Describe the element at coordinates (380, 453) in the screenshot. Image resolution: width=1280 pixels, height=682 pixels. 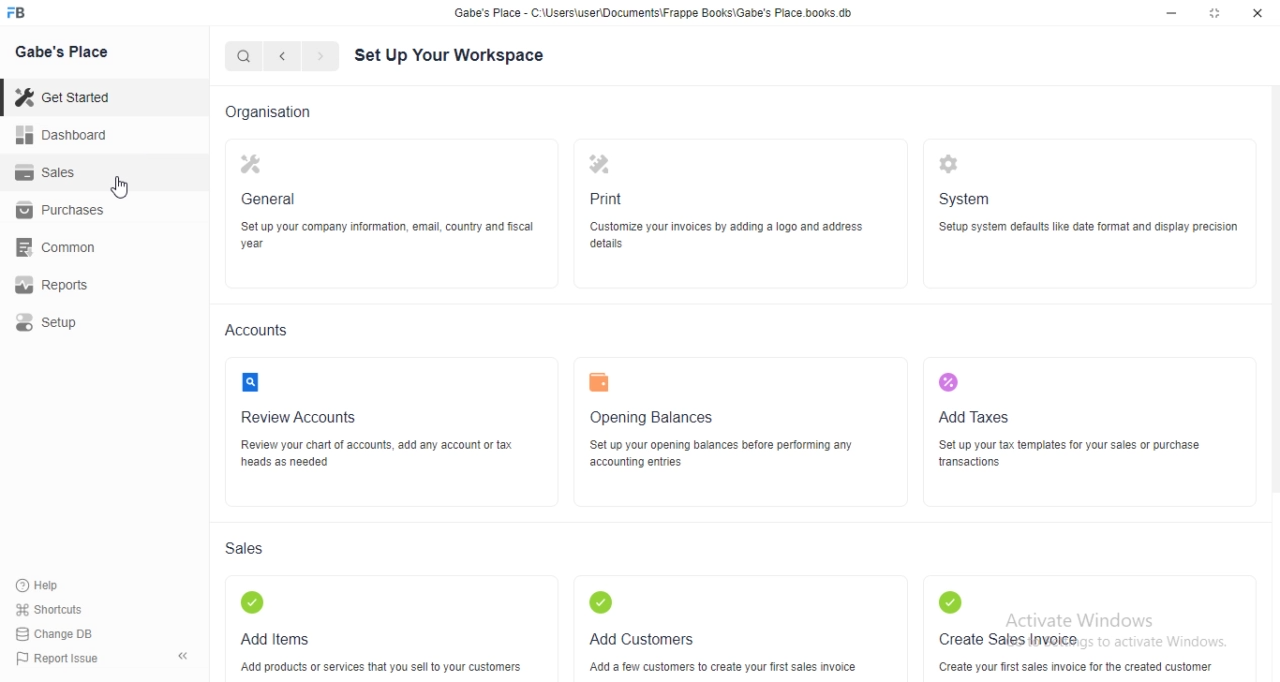
I see `FE YF NUR FUROR CUE OR PUP RT
heads as needed` at that location.